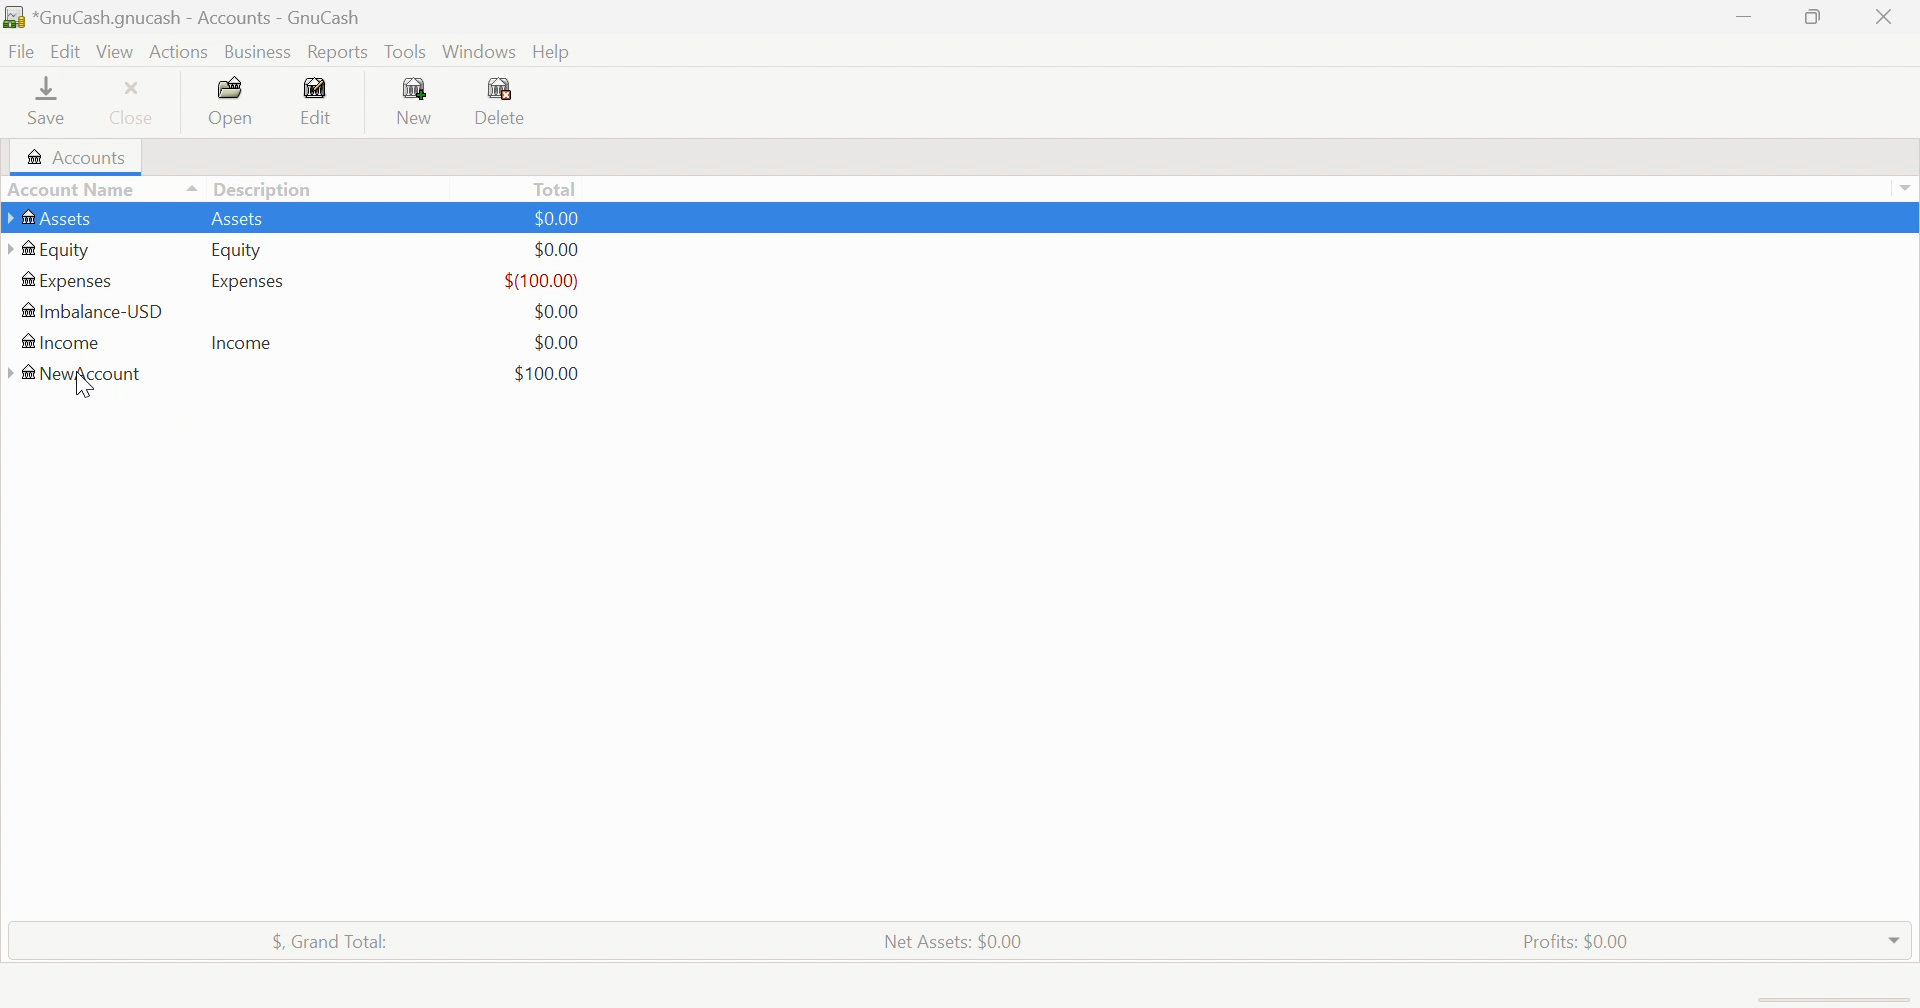 This screenshot has height=1008, width=1920. What do you see at coordinates (227, 104) in the screenshot?
I see `Open` at bounding box center [227, 104].